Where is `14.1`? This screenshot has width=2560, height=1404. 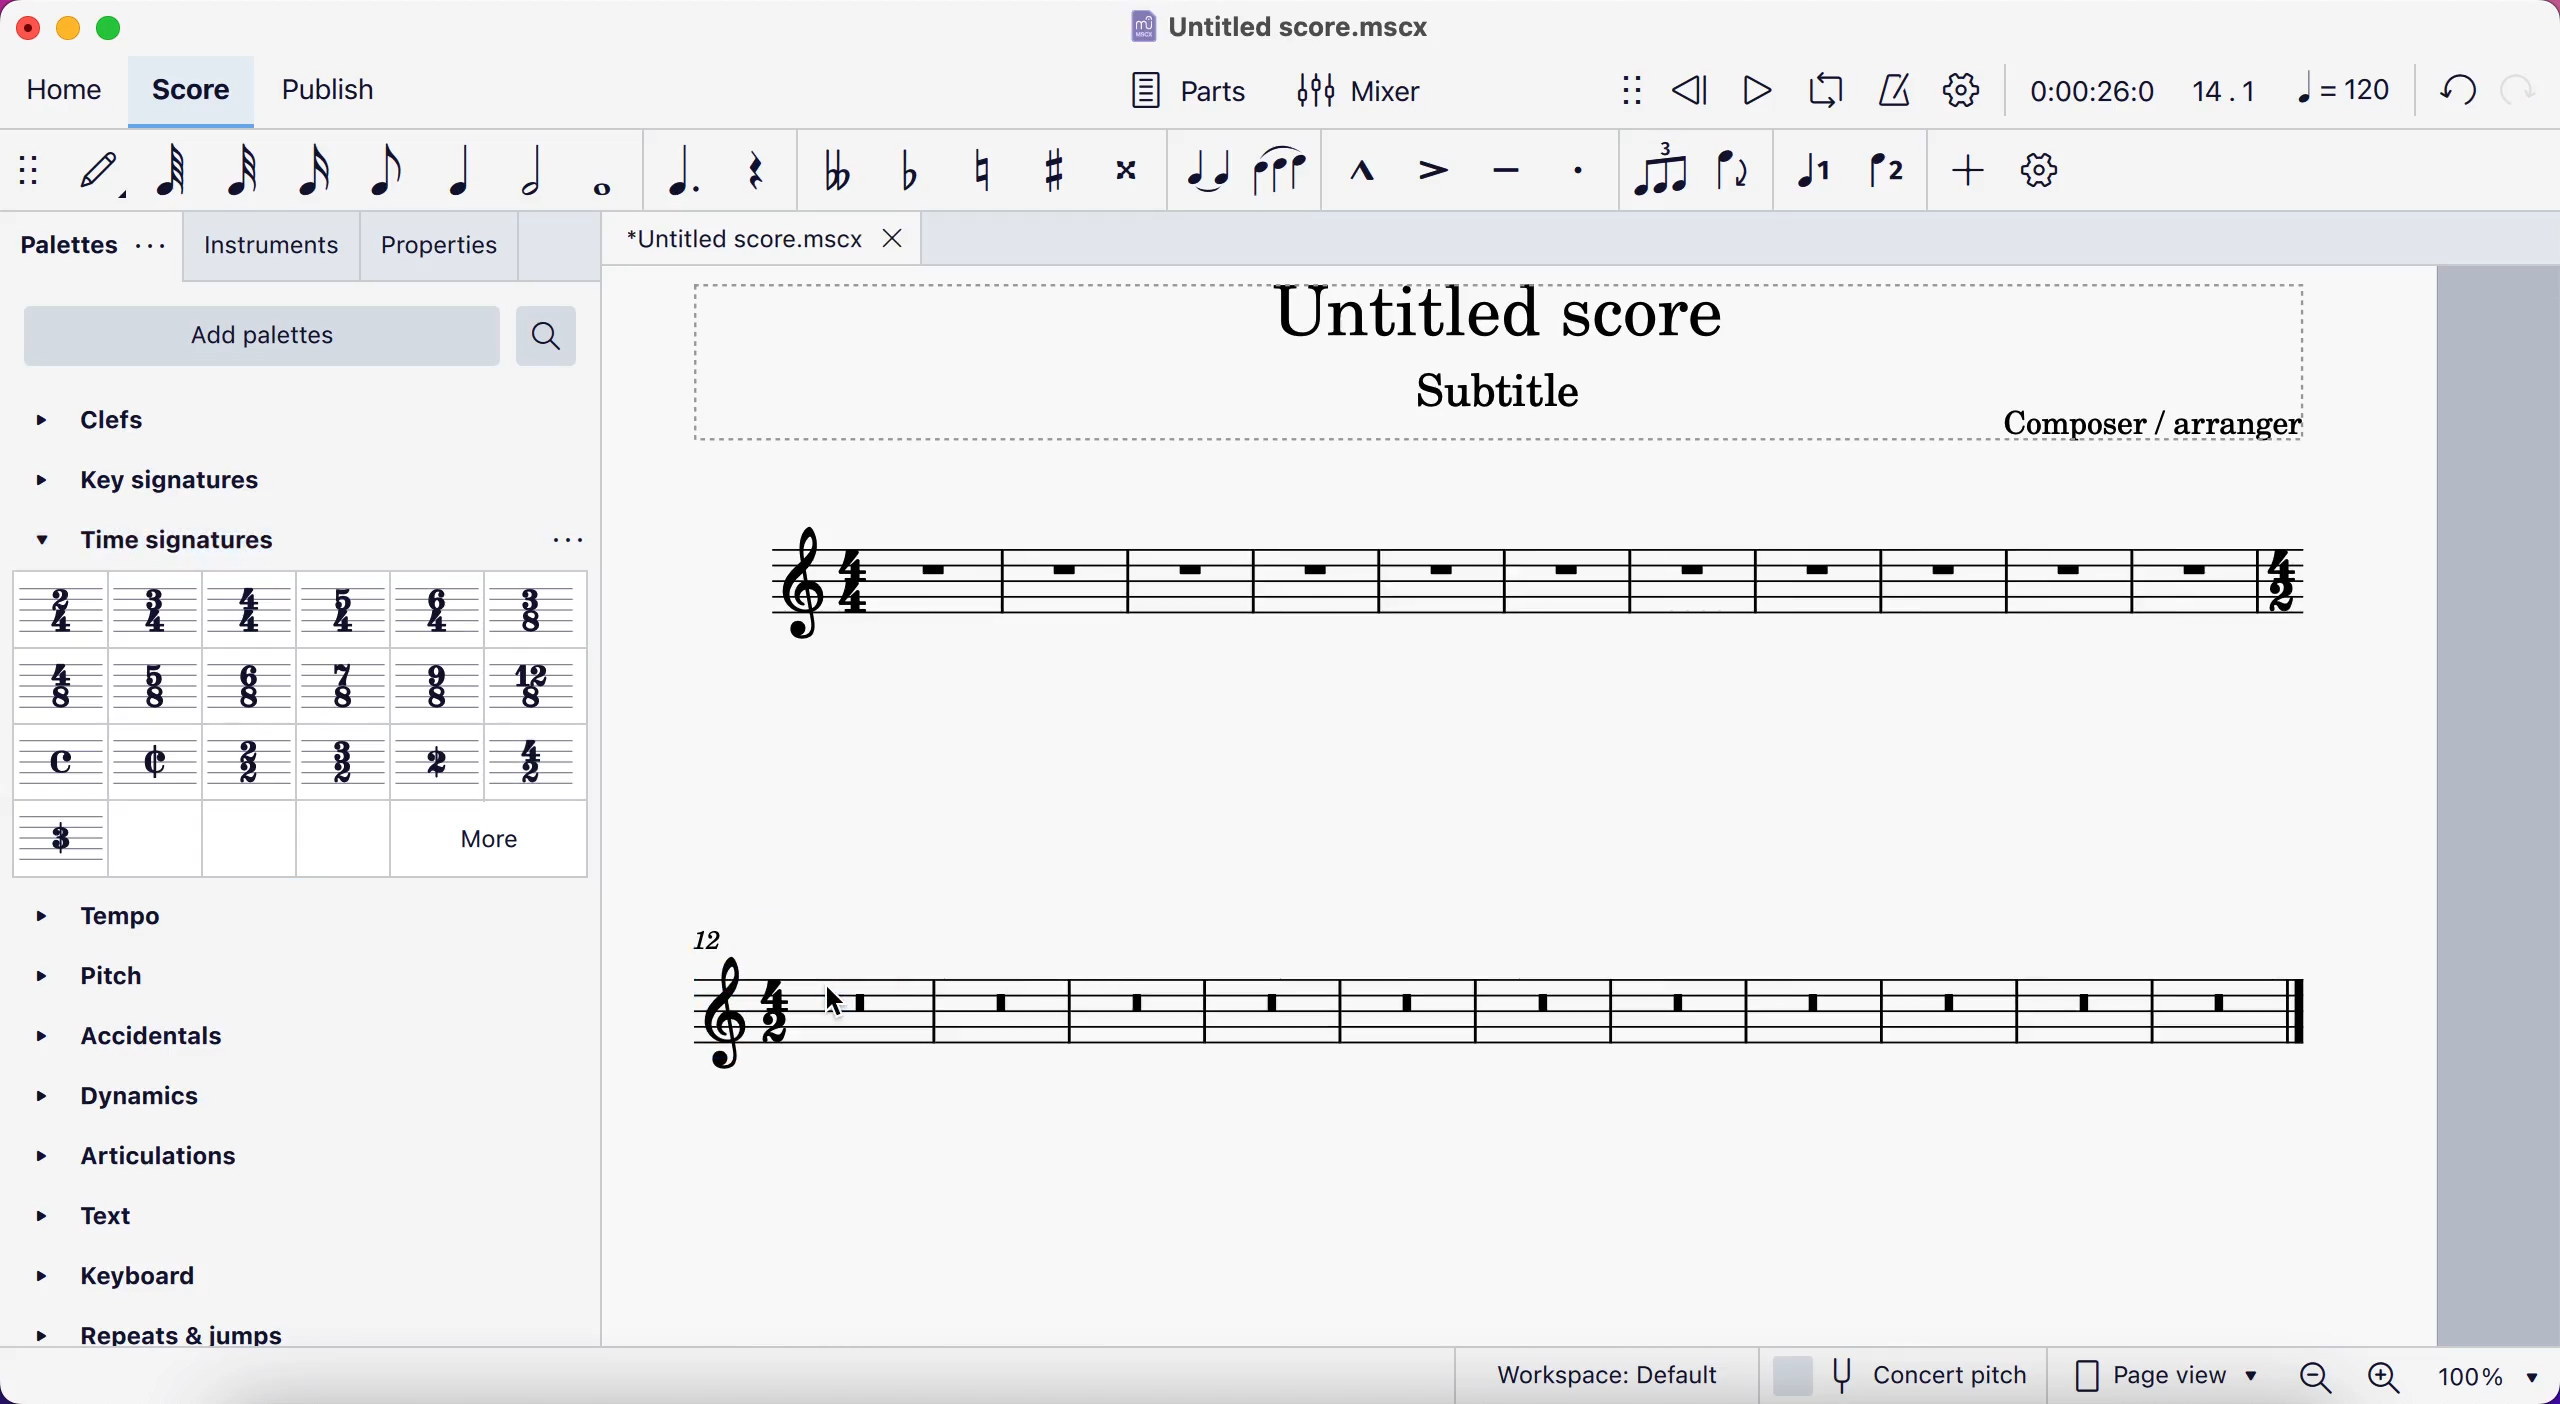 14.1 is located at coordinates (2214, 92).